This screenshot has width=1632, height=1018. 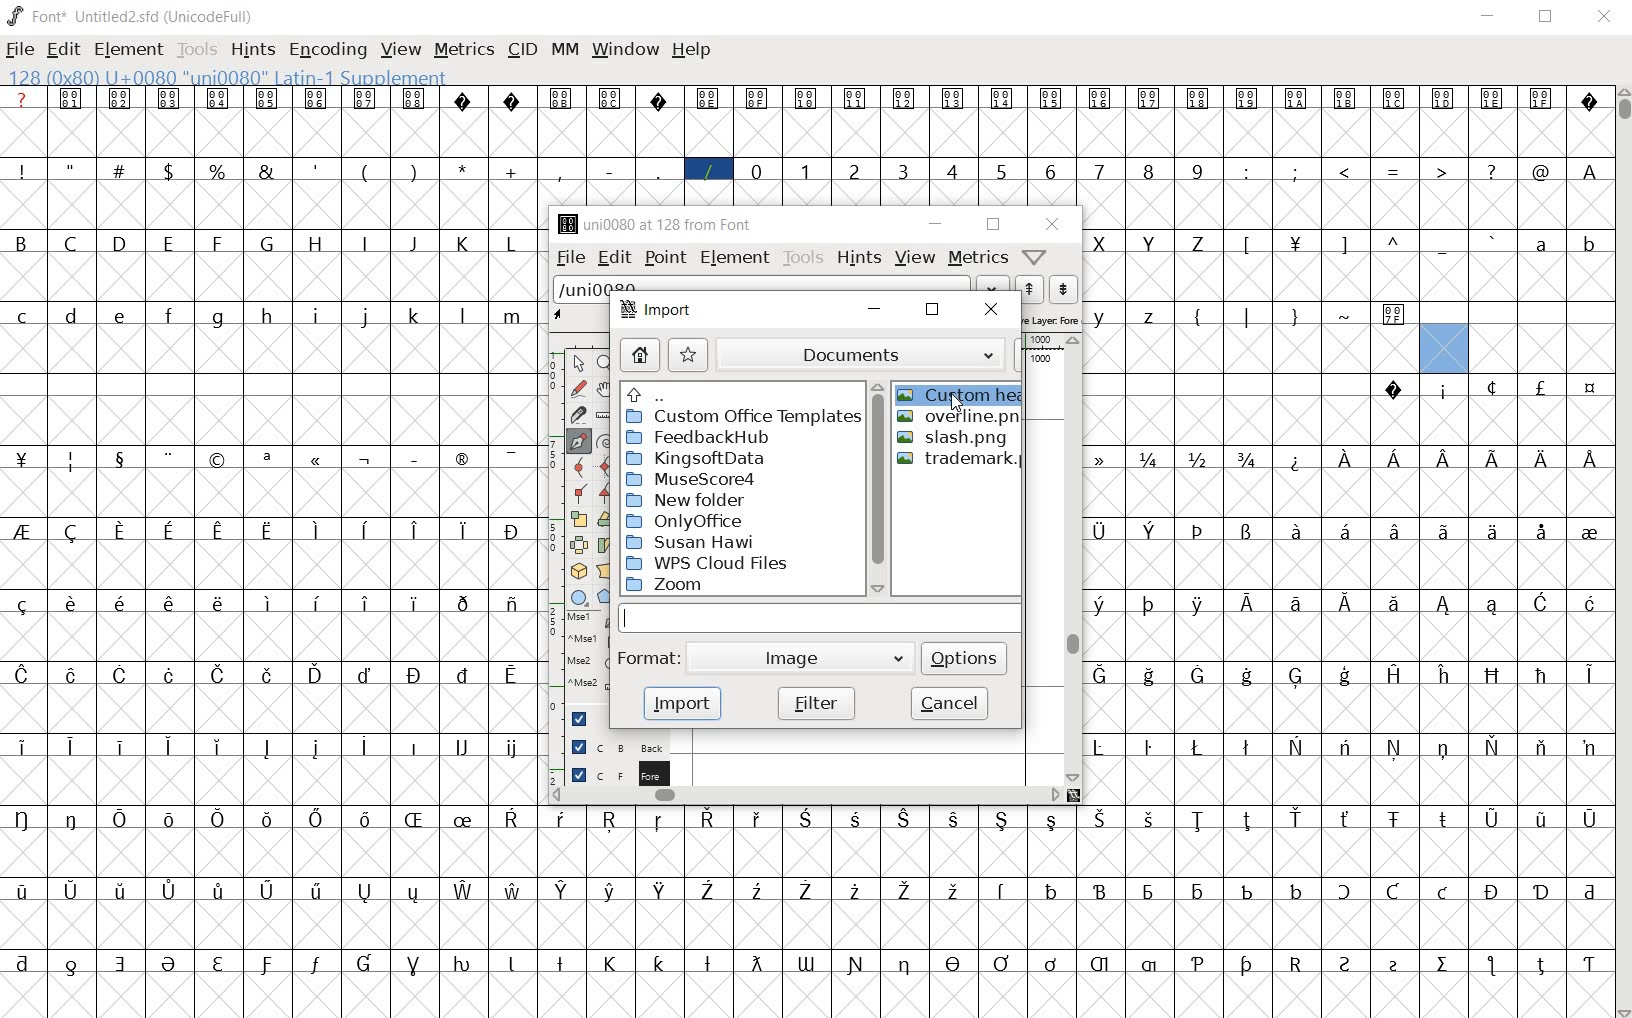 What do you see at coordinates (168, 964) in the screenshot?
I see `glyph` at bounding box center [168, 964].